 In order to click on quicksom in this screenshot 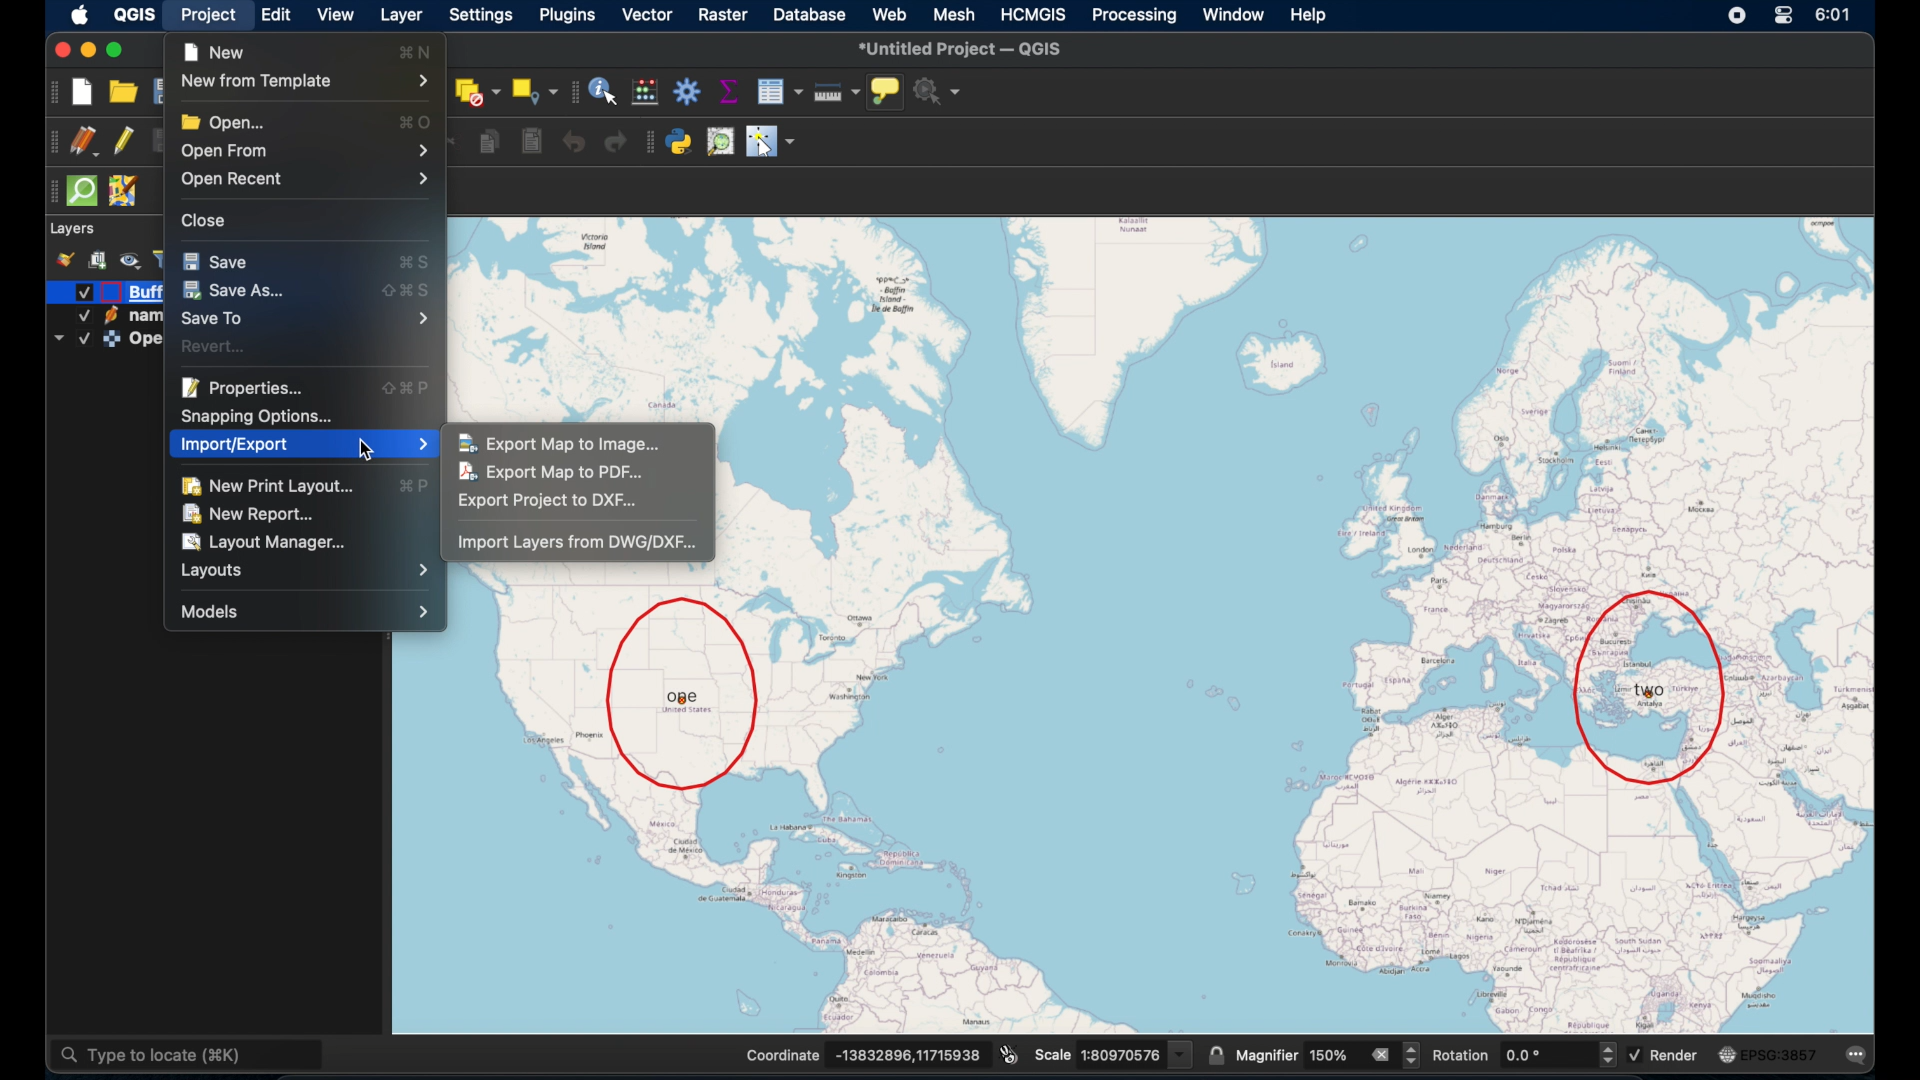, I will do `click(82, 192)`.